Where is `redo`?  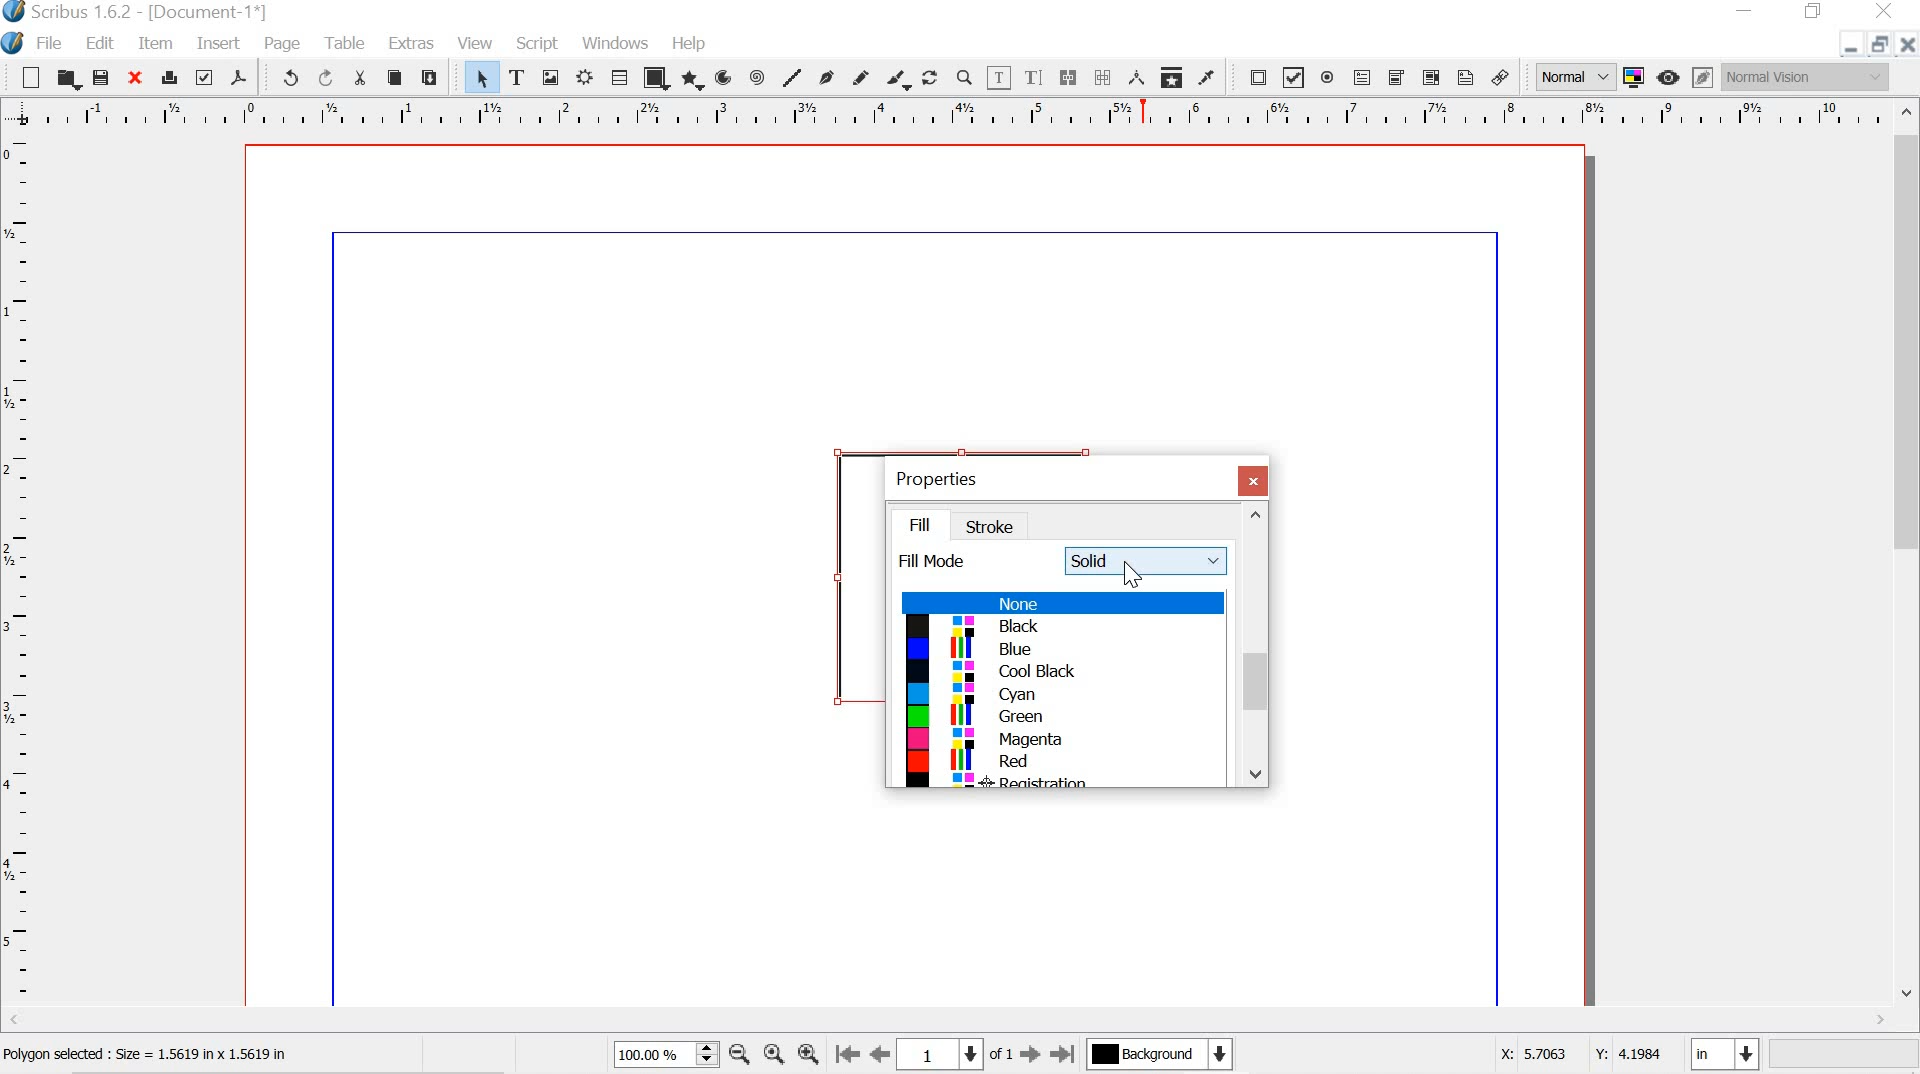
redo is located at coordinates (328, 78).